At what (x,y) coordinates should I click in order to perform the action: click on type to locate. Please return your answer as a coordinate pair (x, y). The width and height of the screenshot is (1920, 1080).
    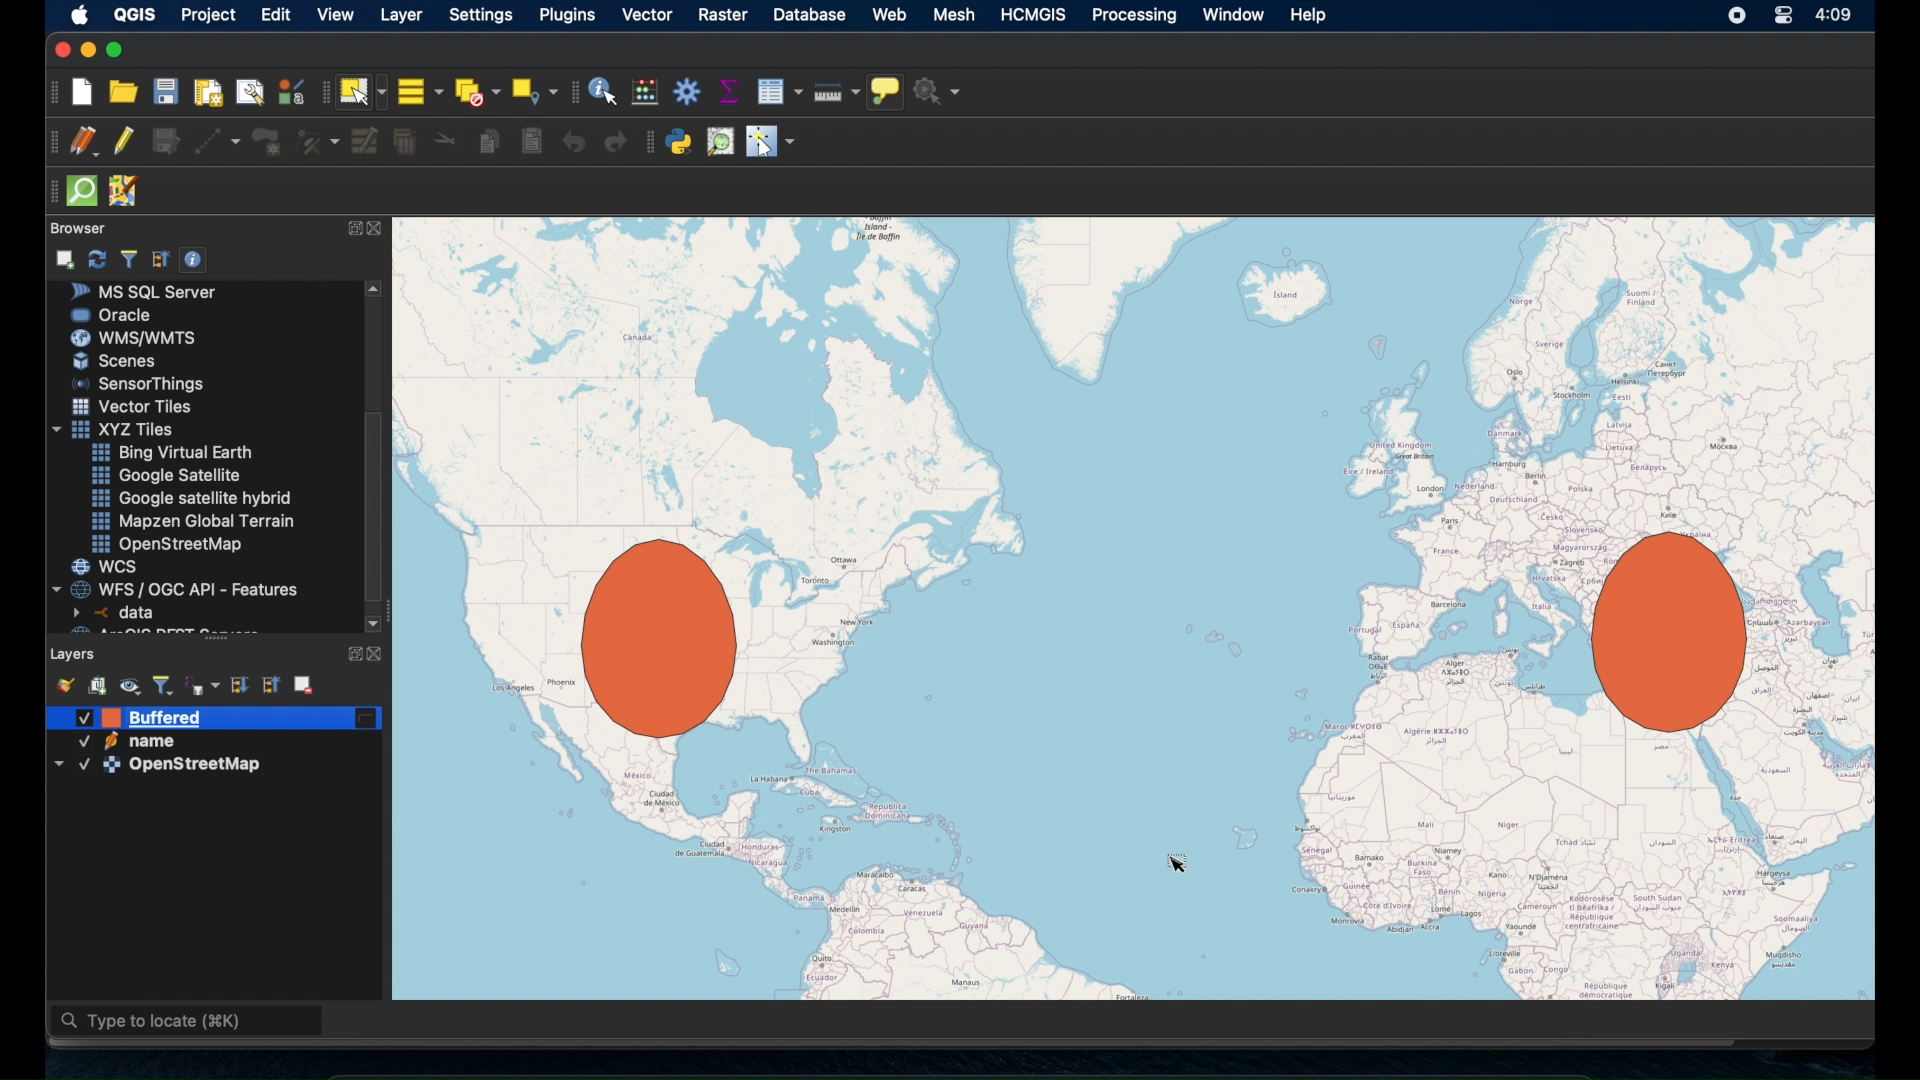
    Looking at the image, I should click on (189, 1023).